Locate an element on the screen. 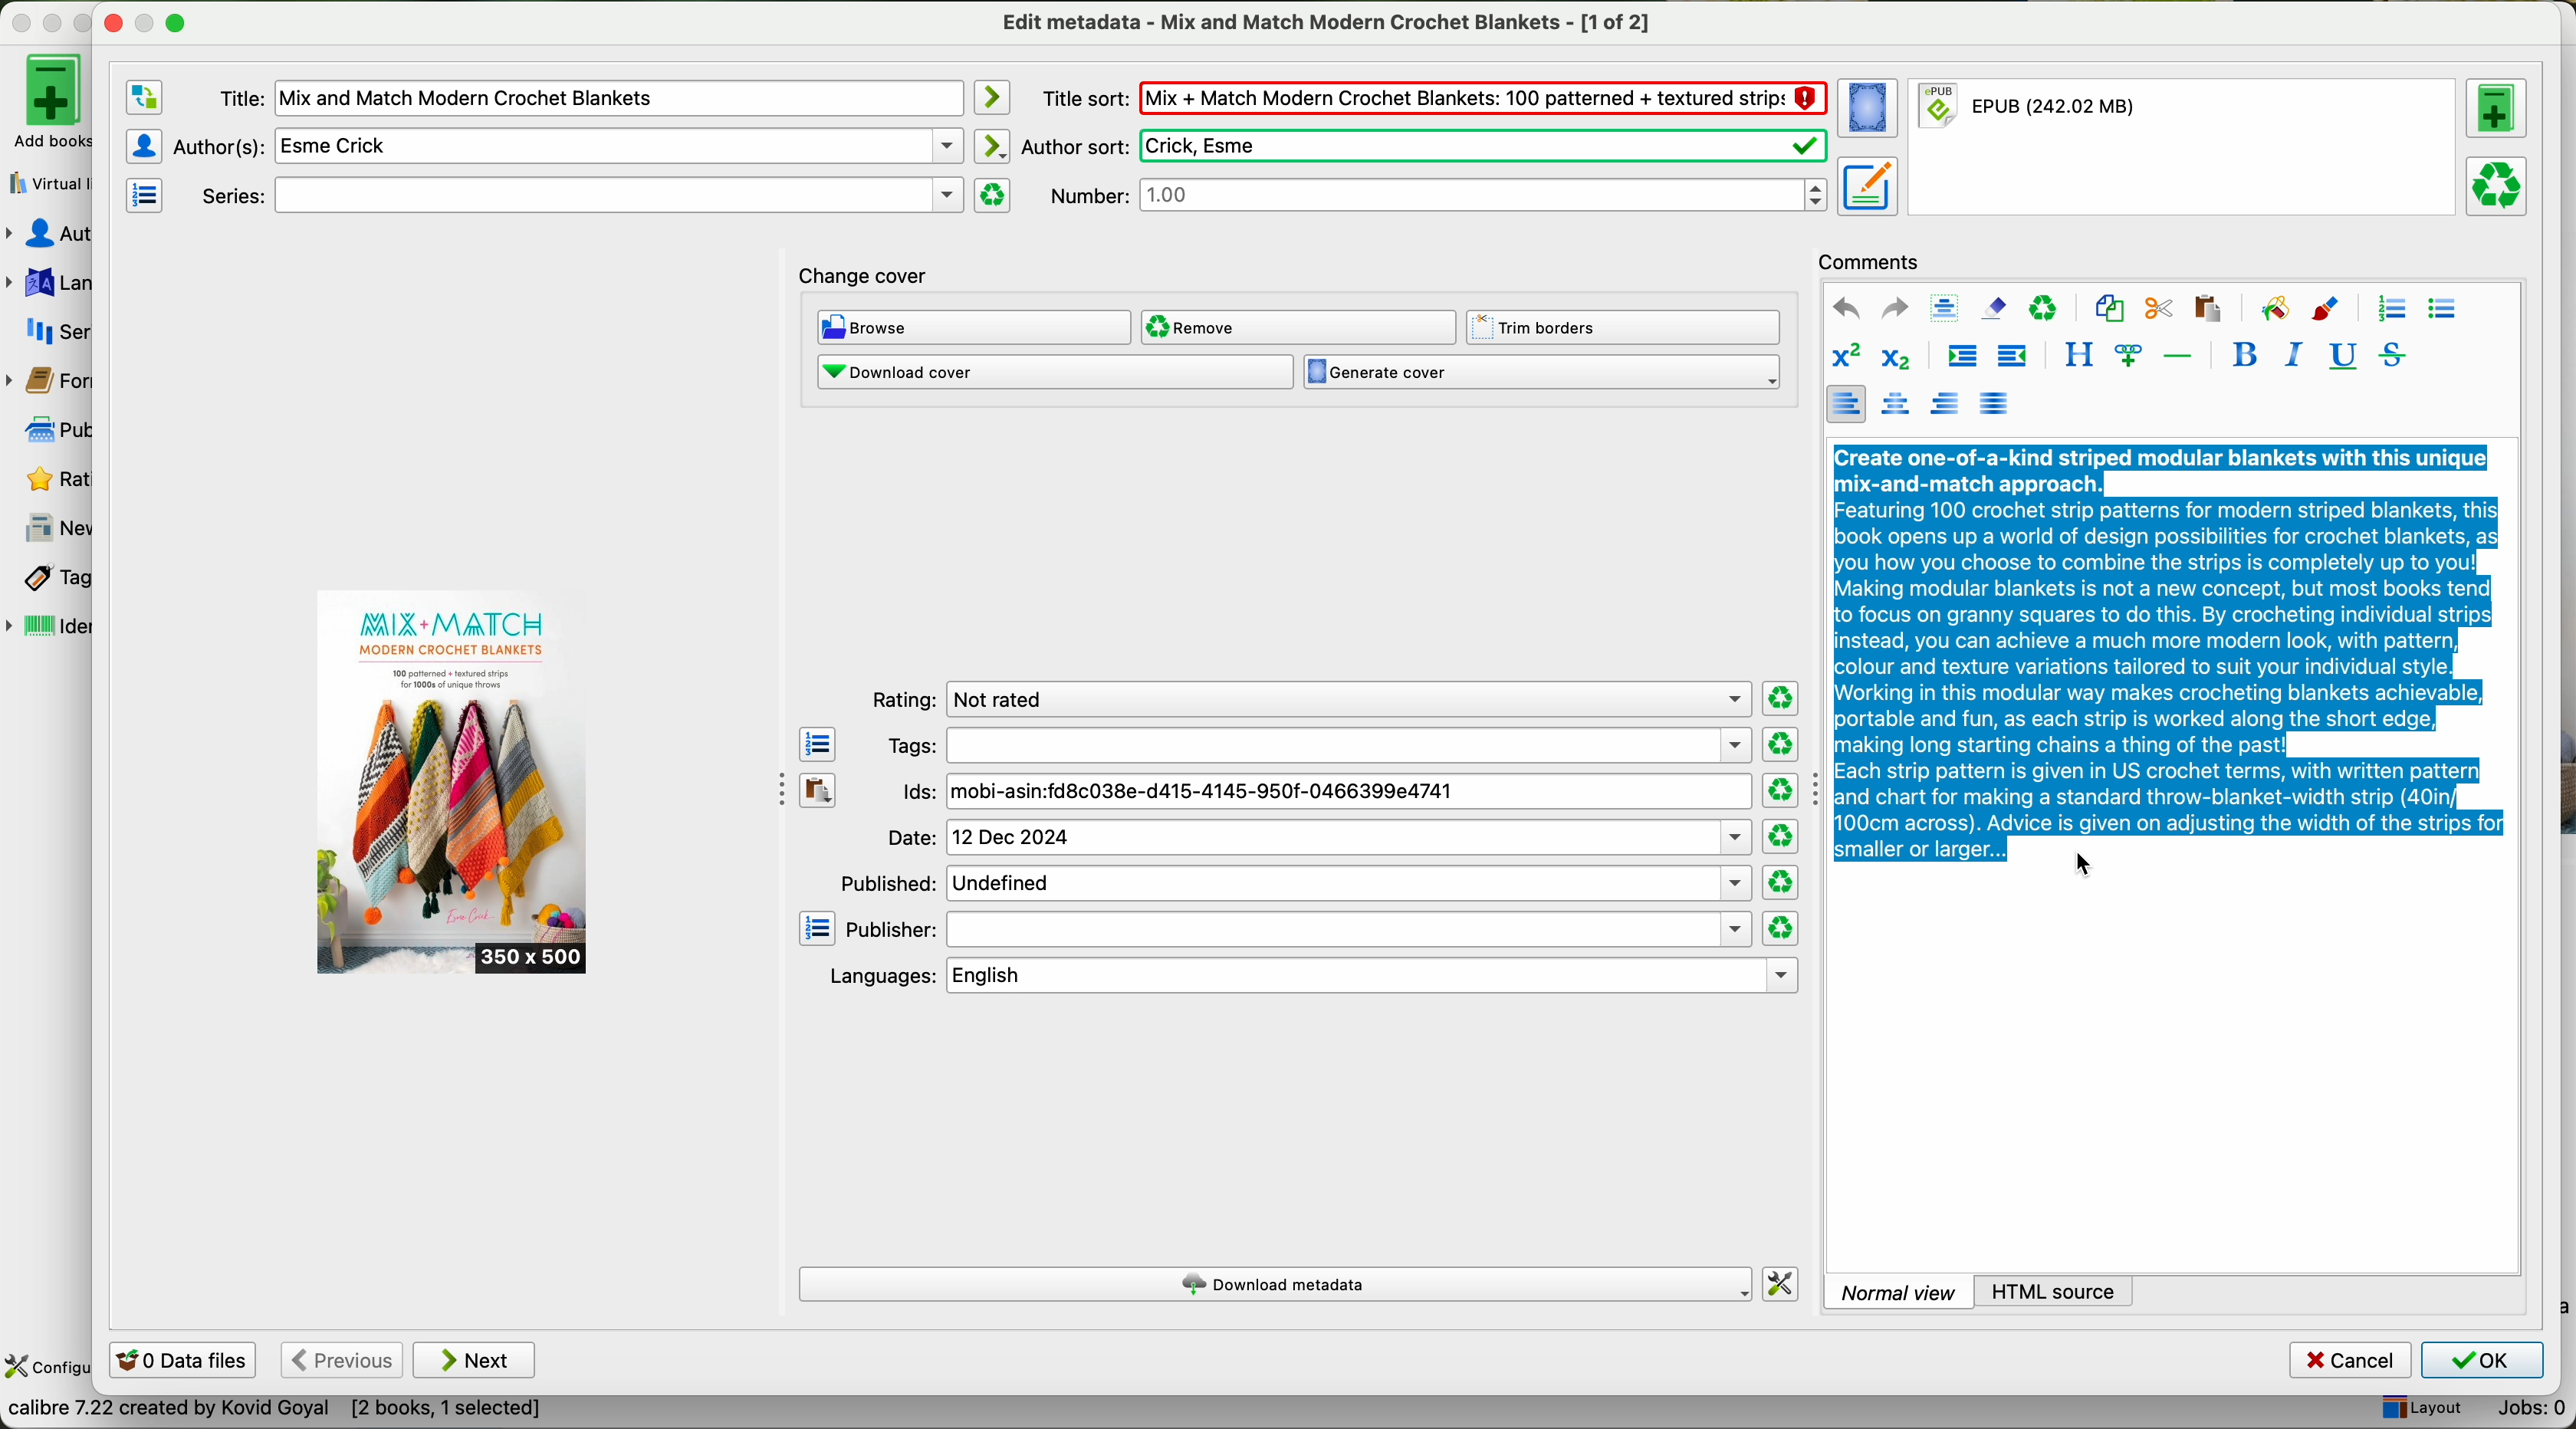  OK is located at coordinates (2481, 1360).